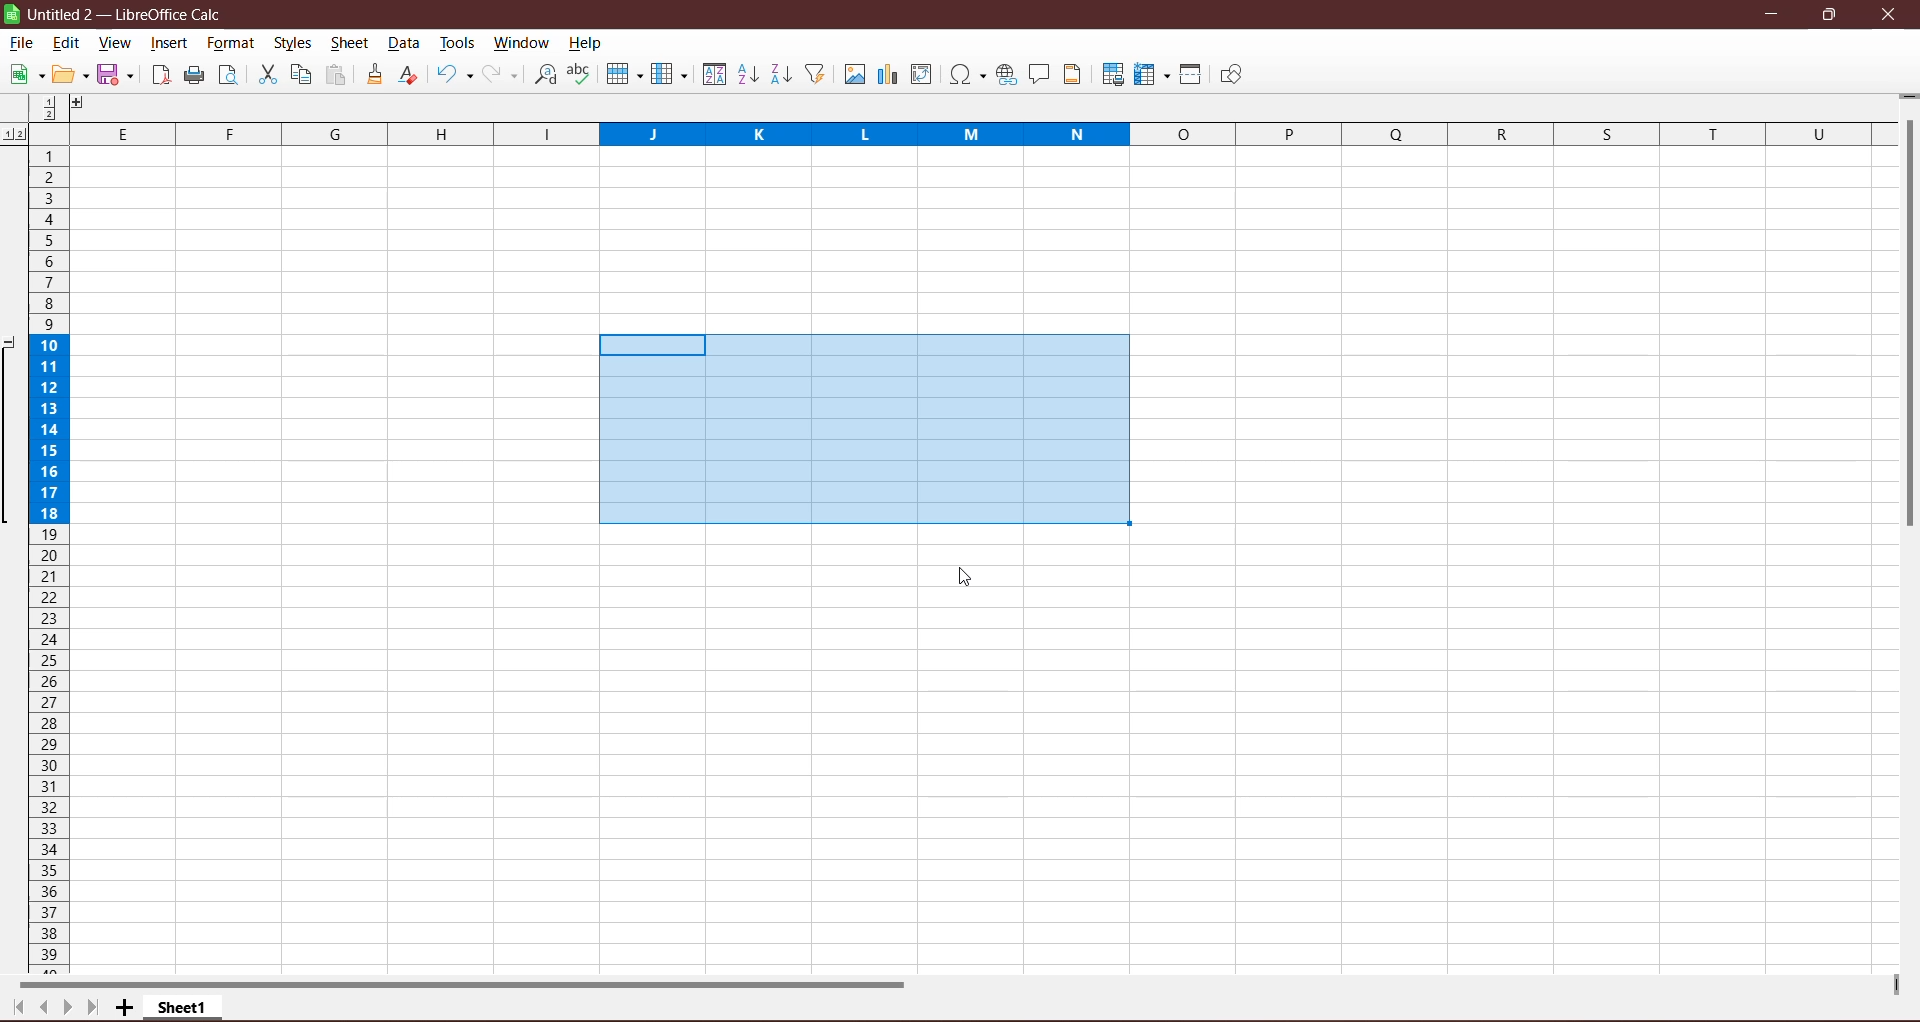  Describe the element at coordinates (170, 43) in the screenshot. I see `Insert` at that location.